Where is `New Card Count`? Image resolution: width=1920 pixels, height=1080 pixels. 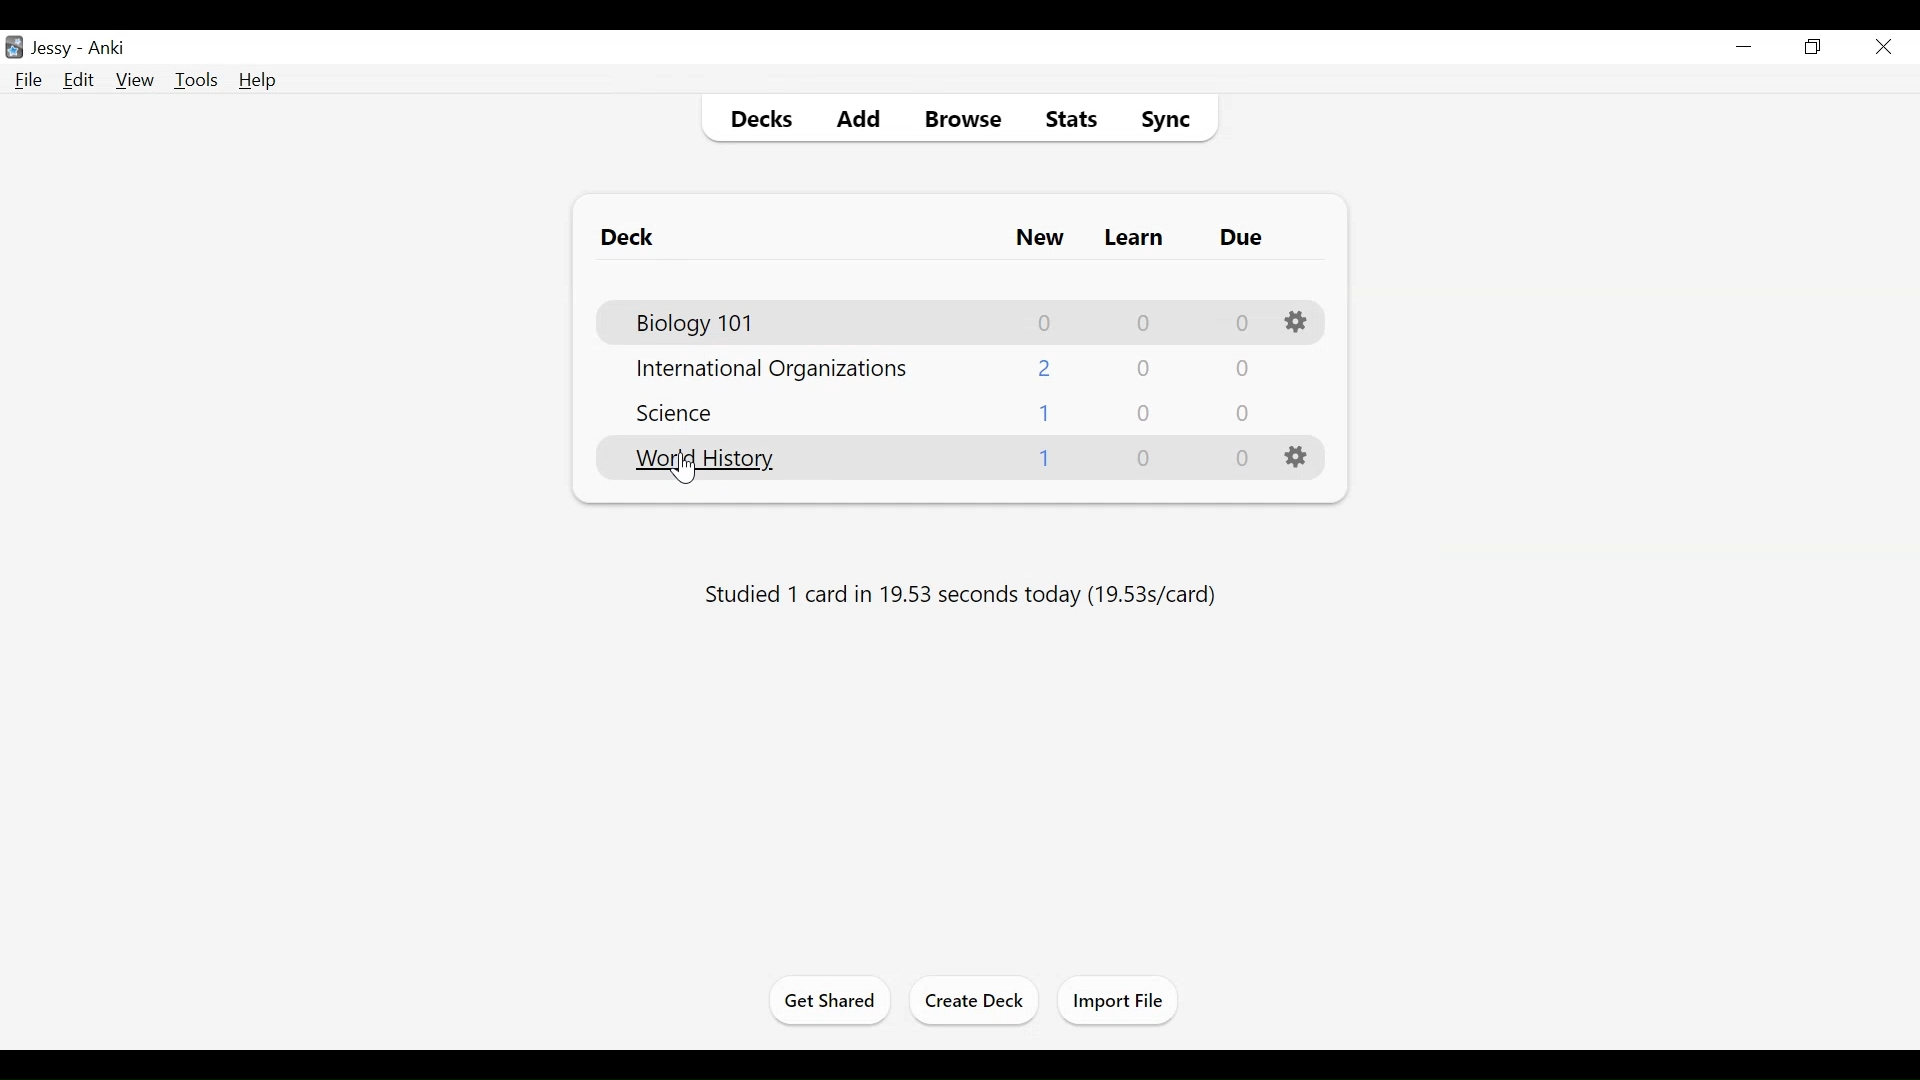 New Card Count is located at coordinates (1046, 461).